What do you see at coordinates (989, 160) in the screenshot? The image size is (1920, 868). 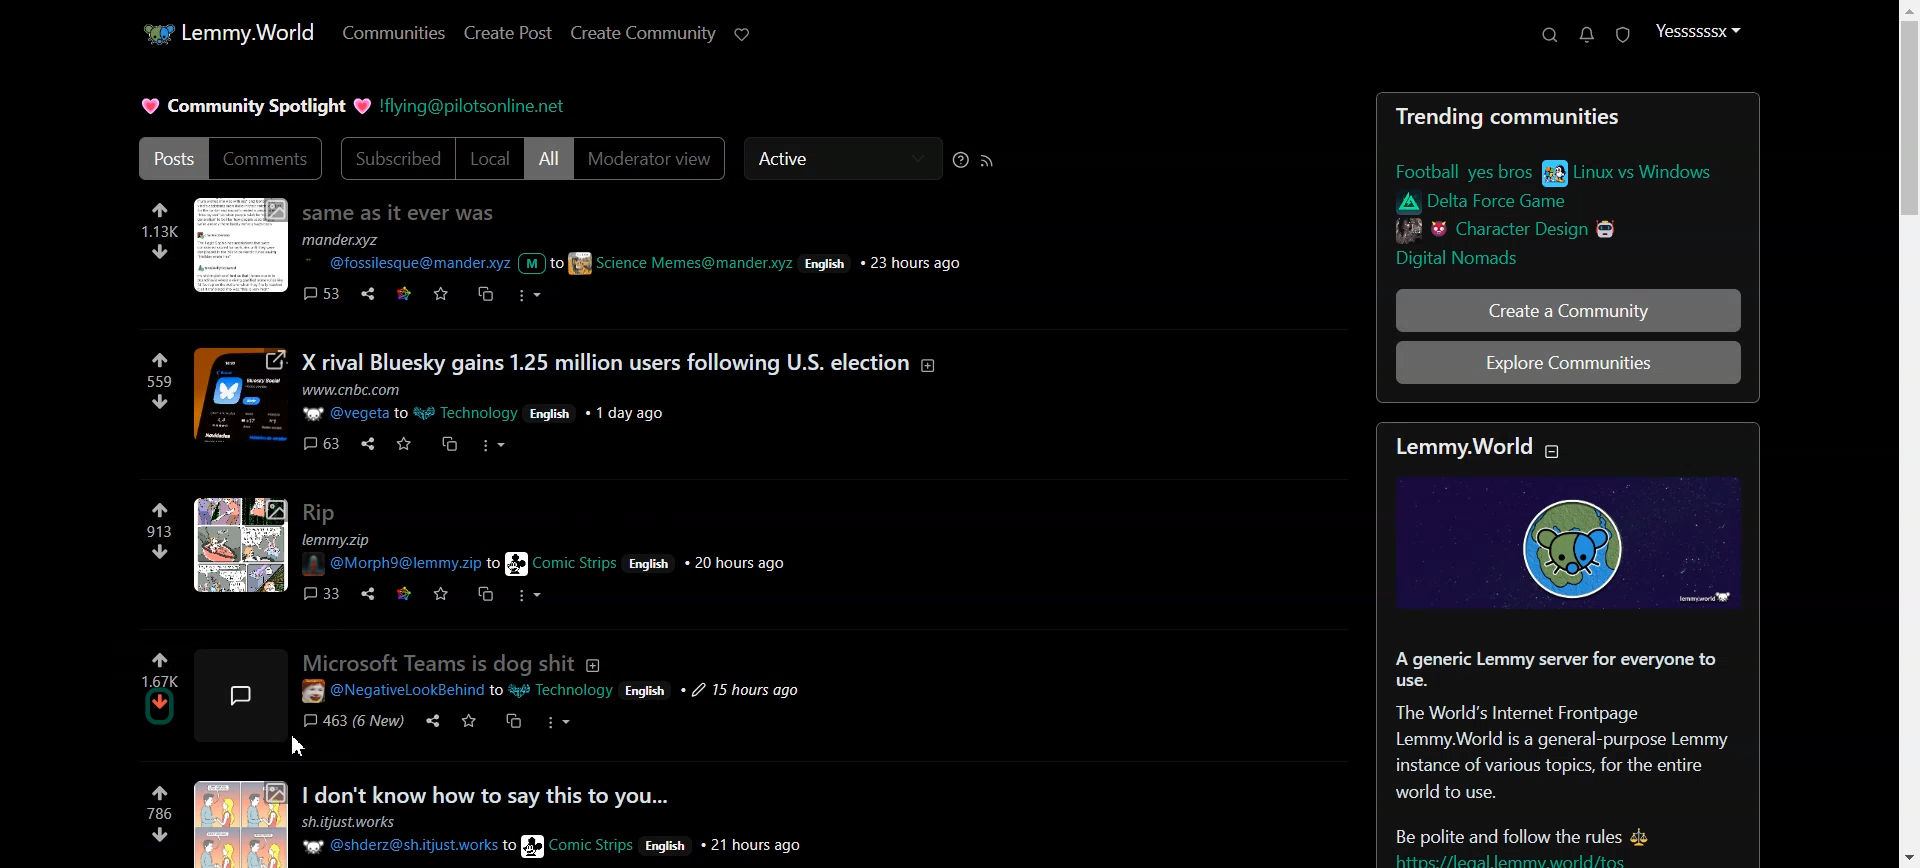 I see `Rss` at bounding box center [989, 160].